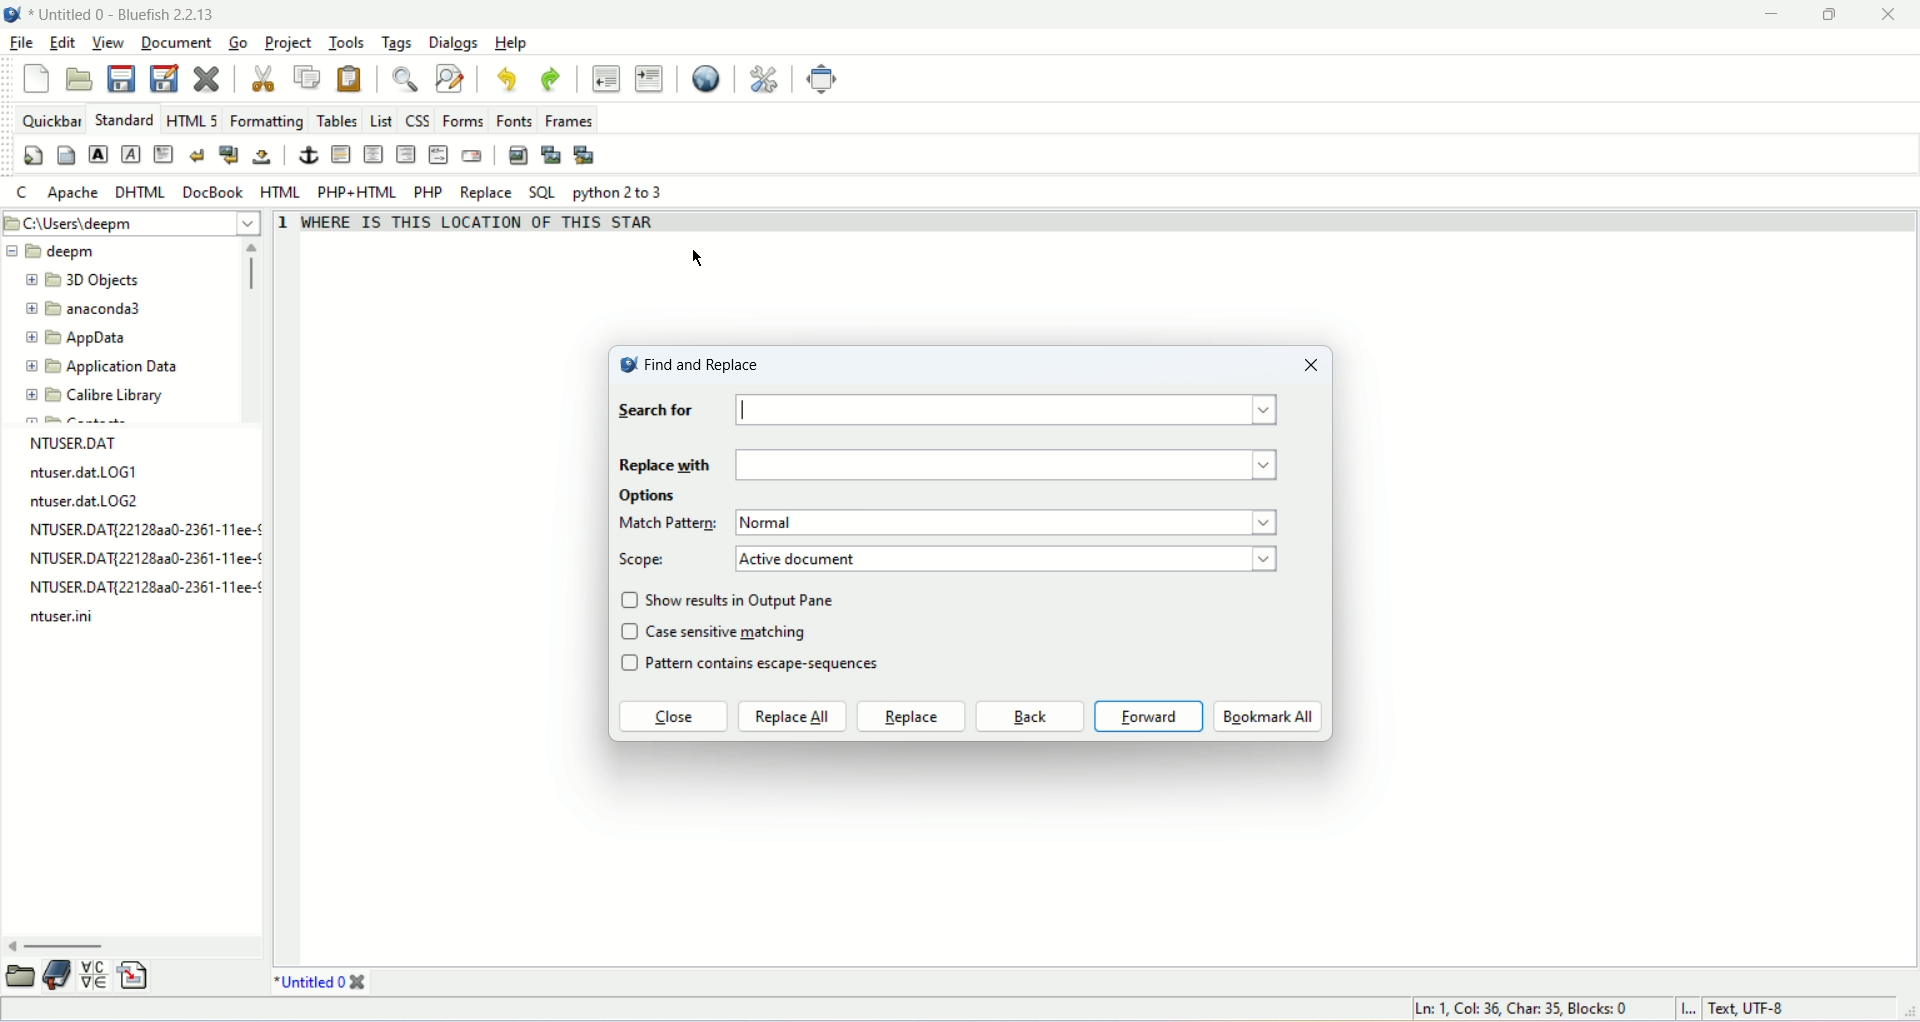  I want to click on replace with, so click(664, 463).